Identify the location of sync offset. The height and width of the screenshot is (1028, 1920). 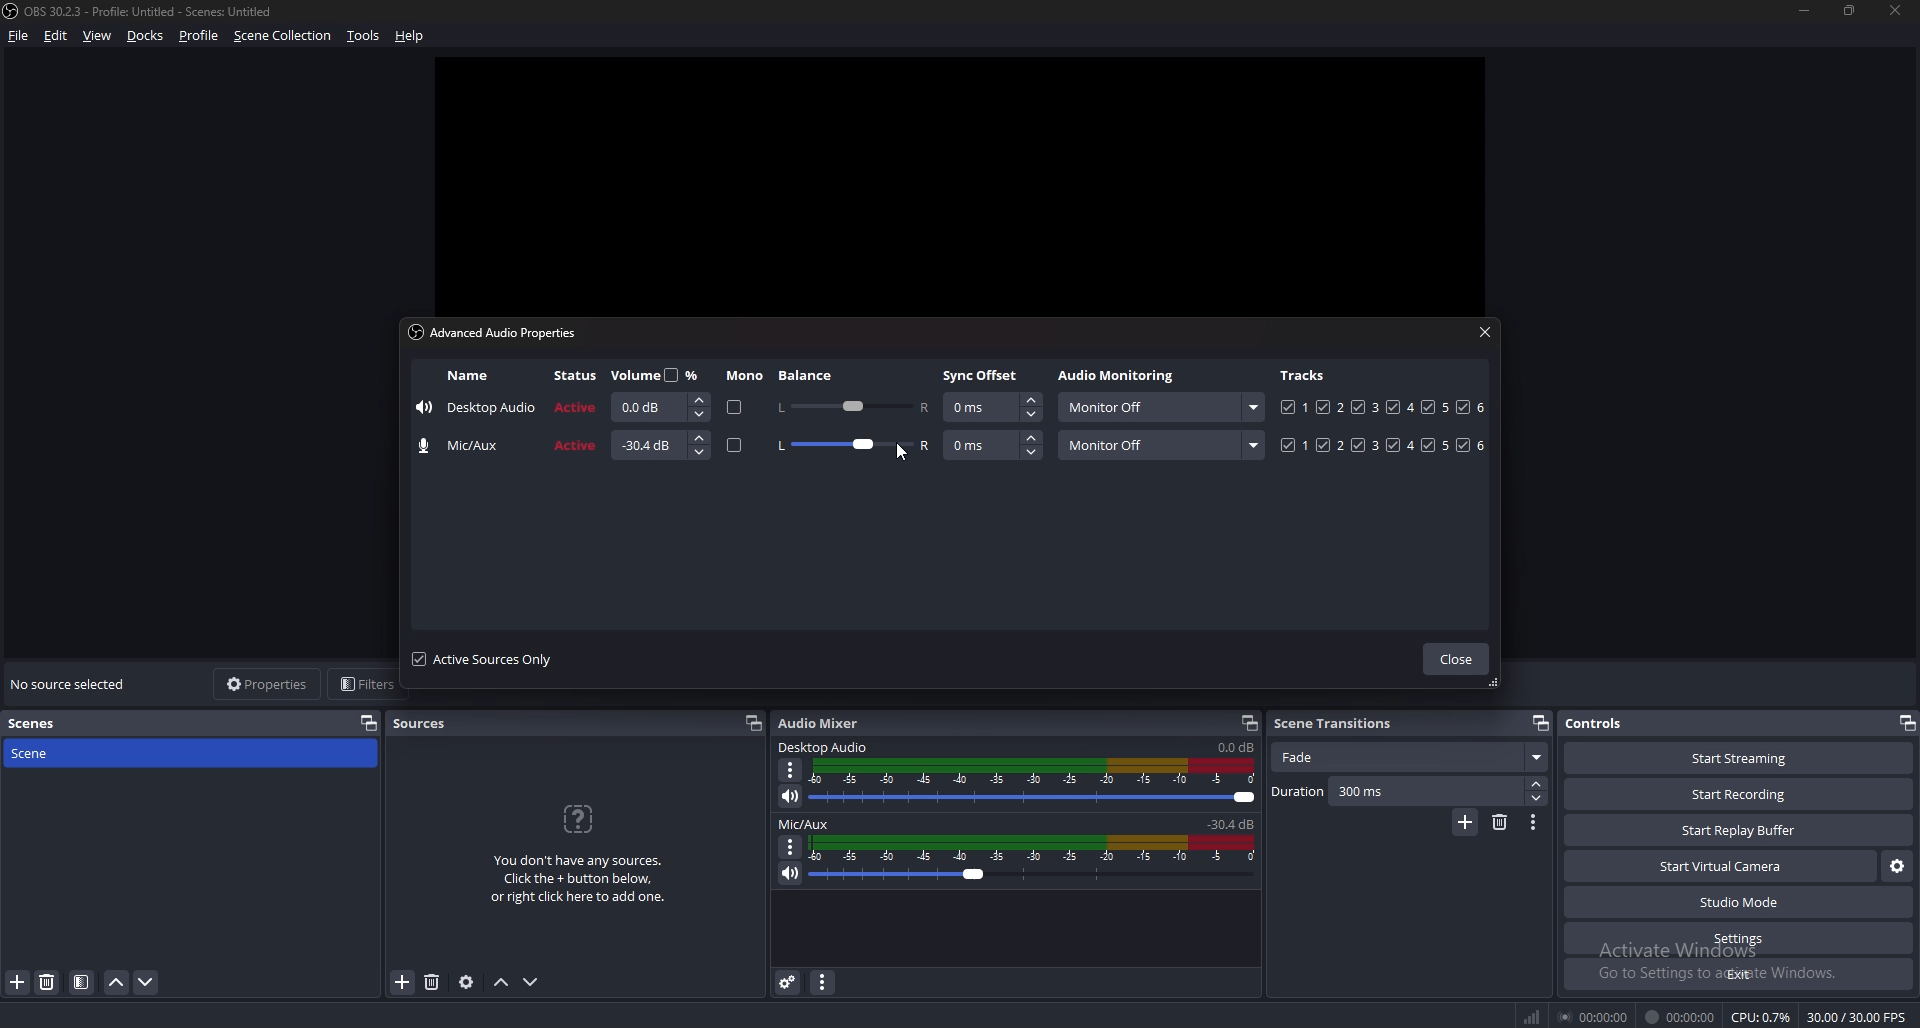
(983, 374).